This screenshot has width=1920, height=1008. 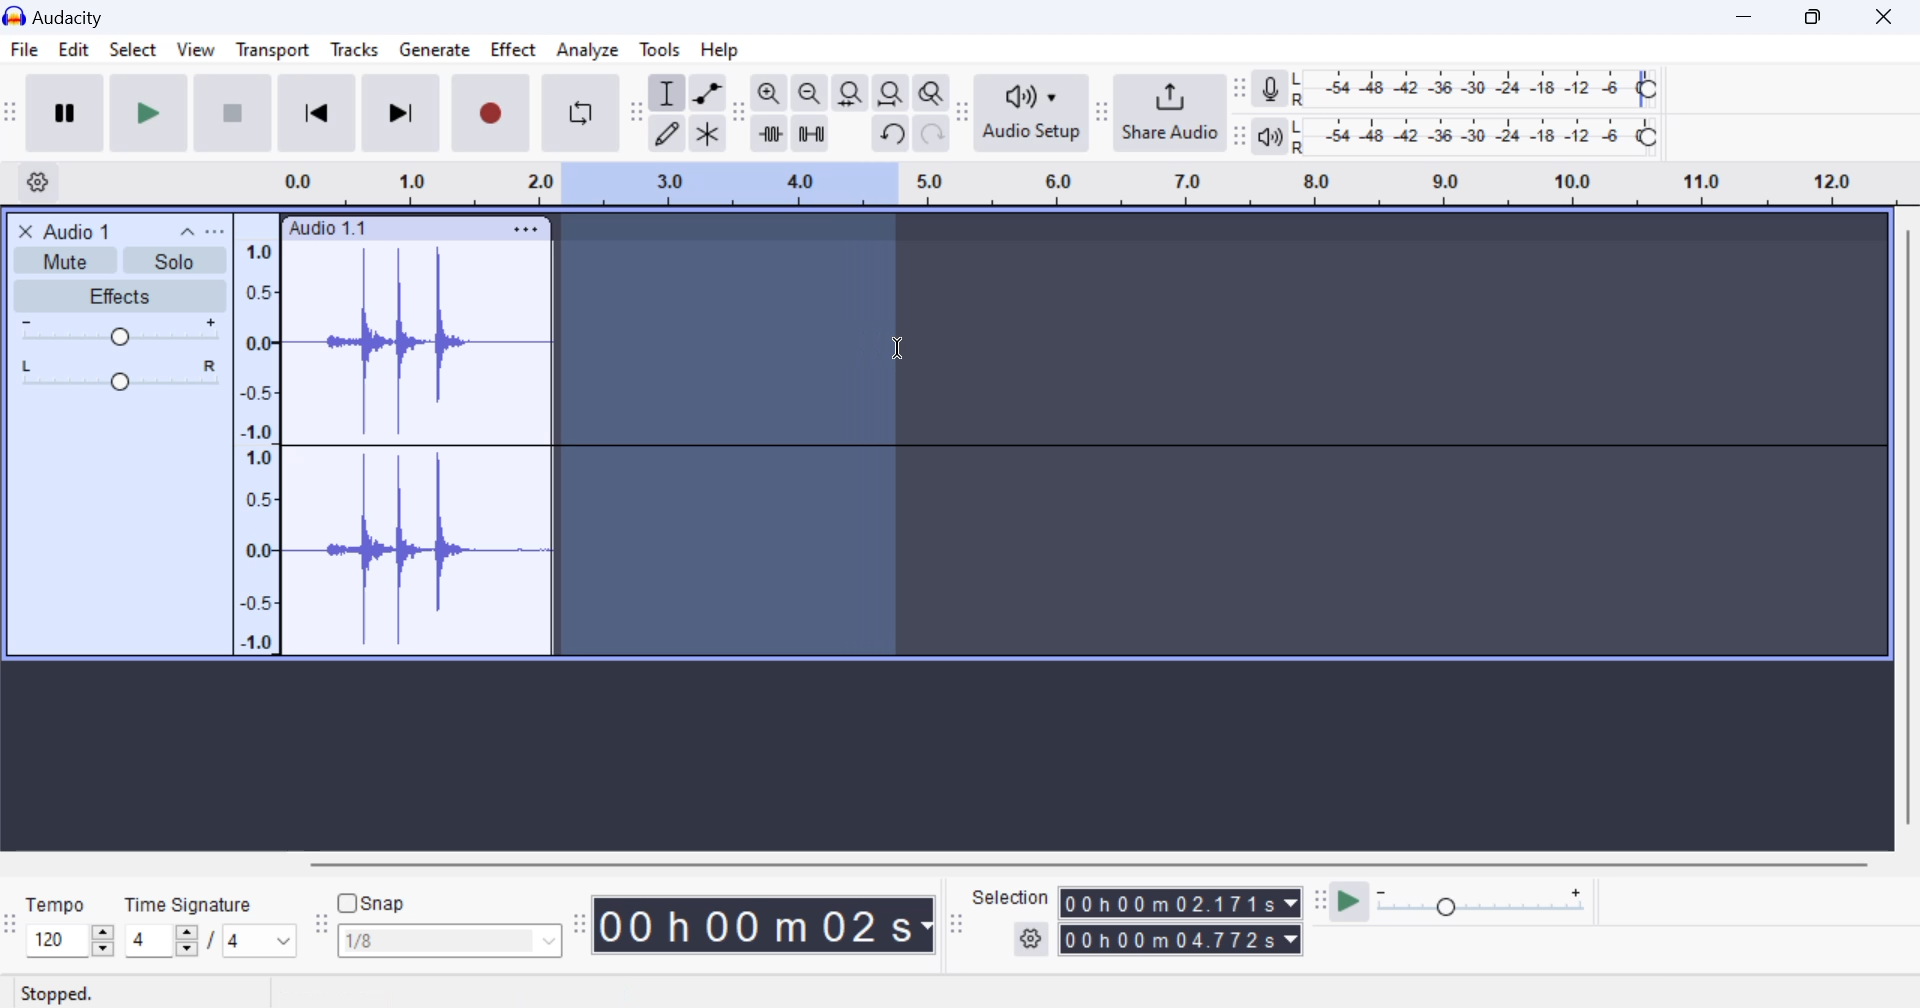 What do you see at coordinates (185, 230) in the screenshot?
I see `collapse` at bounding box center [185, 230].